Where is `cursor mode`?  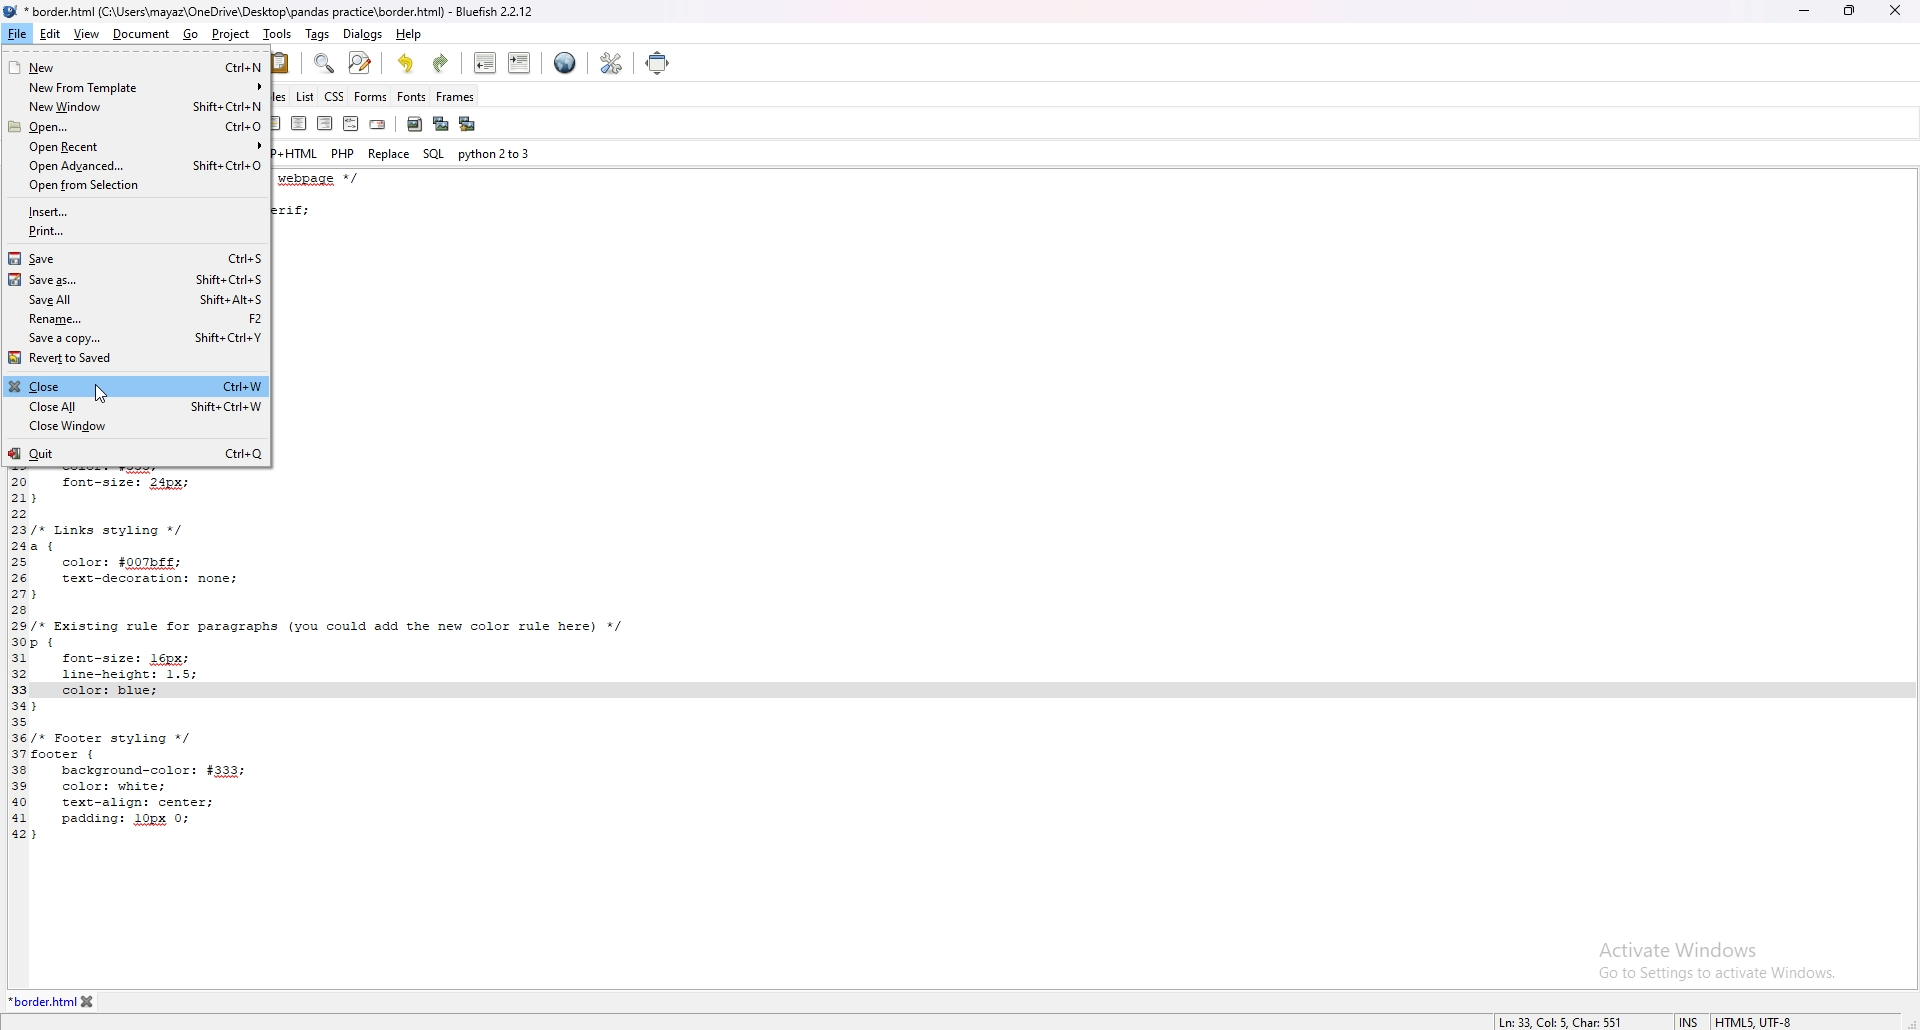 cursor mode is located at coordinates (1691, 1019).